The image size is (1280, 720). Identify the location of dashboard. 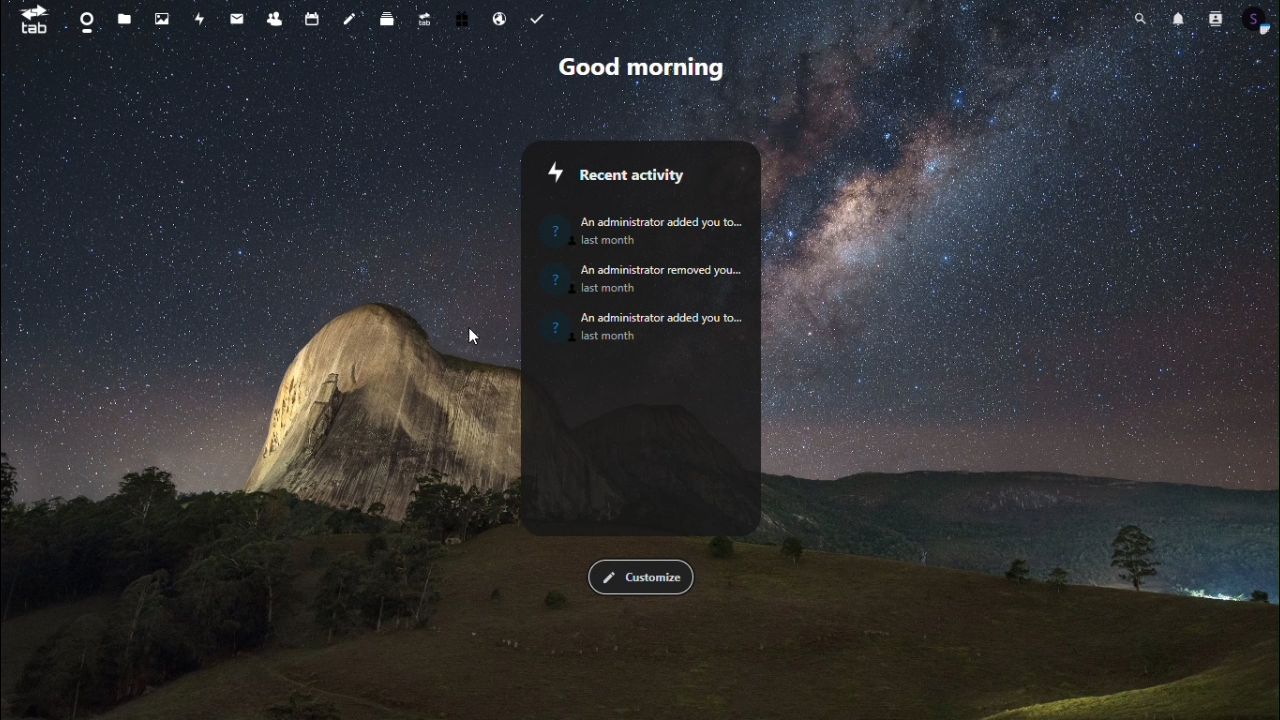
(85, 23).